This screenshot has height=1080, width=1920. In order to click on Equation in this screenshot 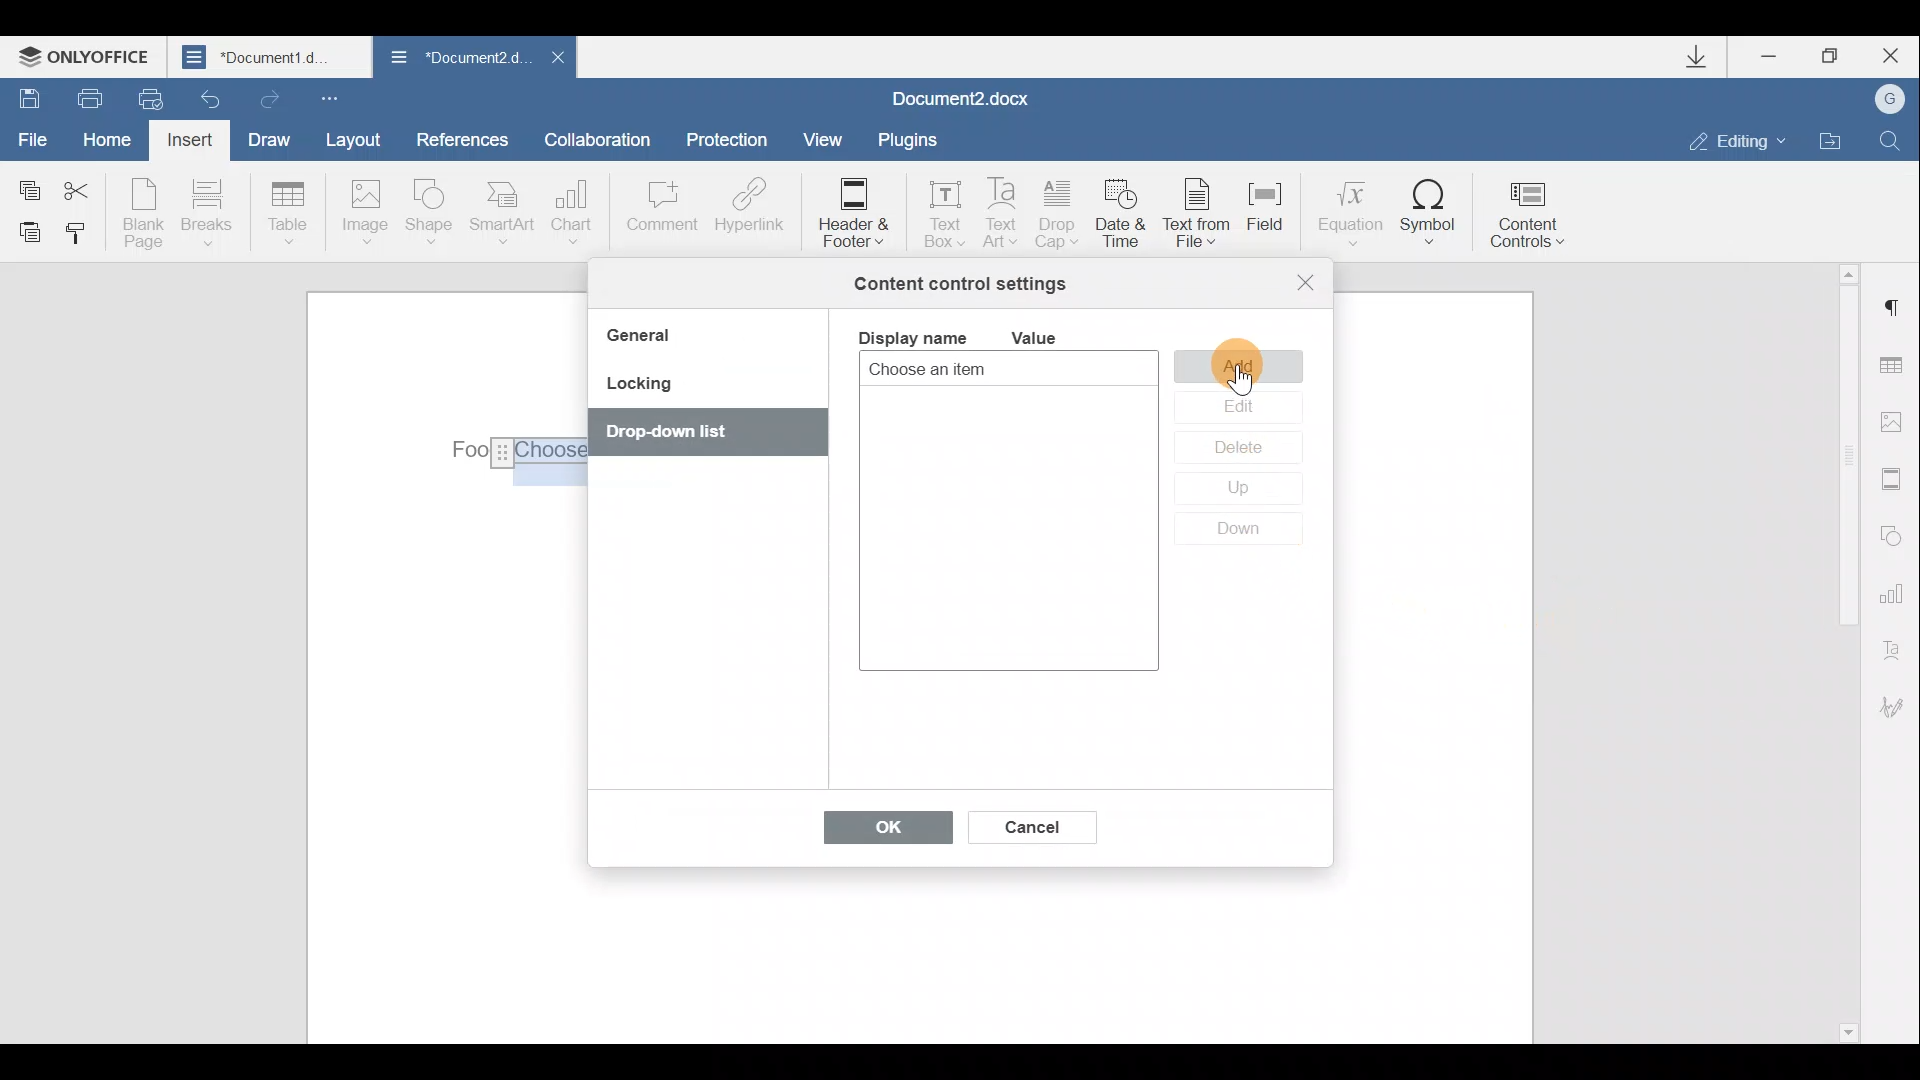, I will do `click(1348, 209)`.